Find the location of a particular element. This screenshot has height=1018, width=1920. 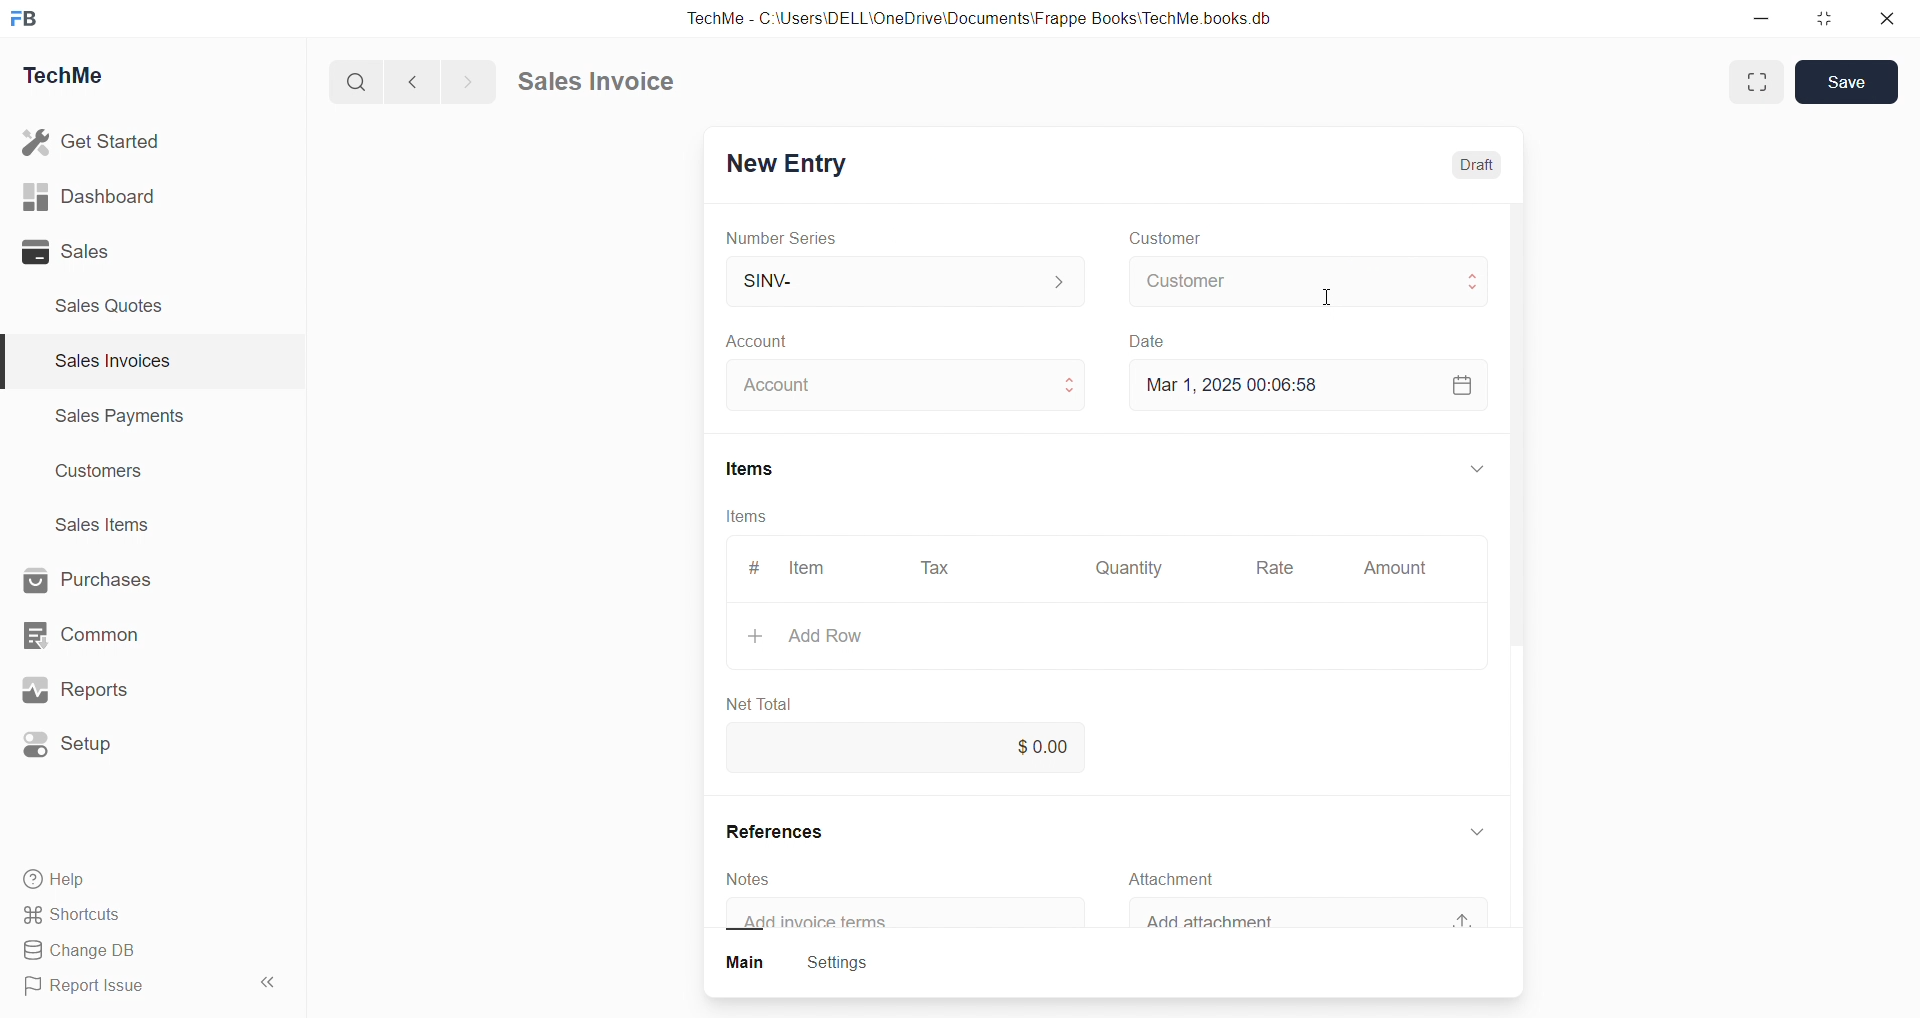

# Item is located at coordinates (800, 567).